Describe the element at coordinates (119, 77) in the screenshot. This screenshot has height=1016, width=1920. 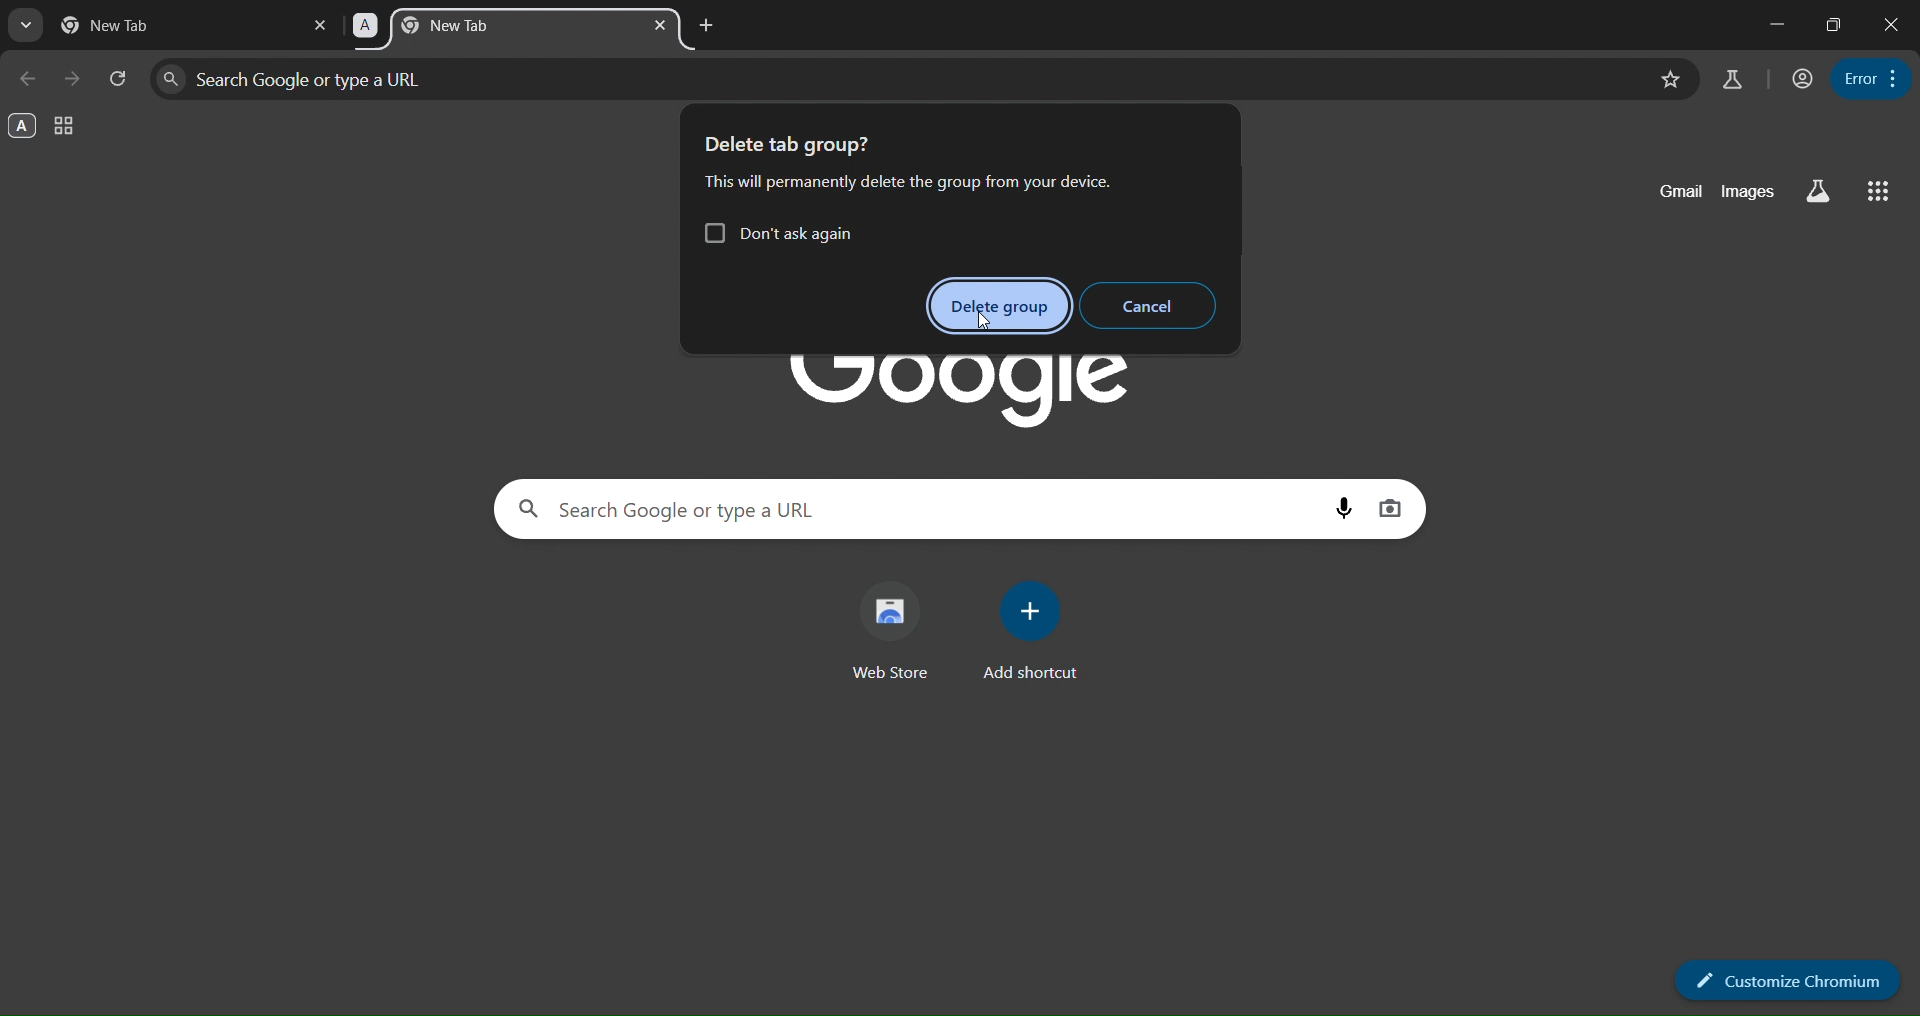
I see `reload page` at that location.